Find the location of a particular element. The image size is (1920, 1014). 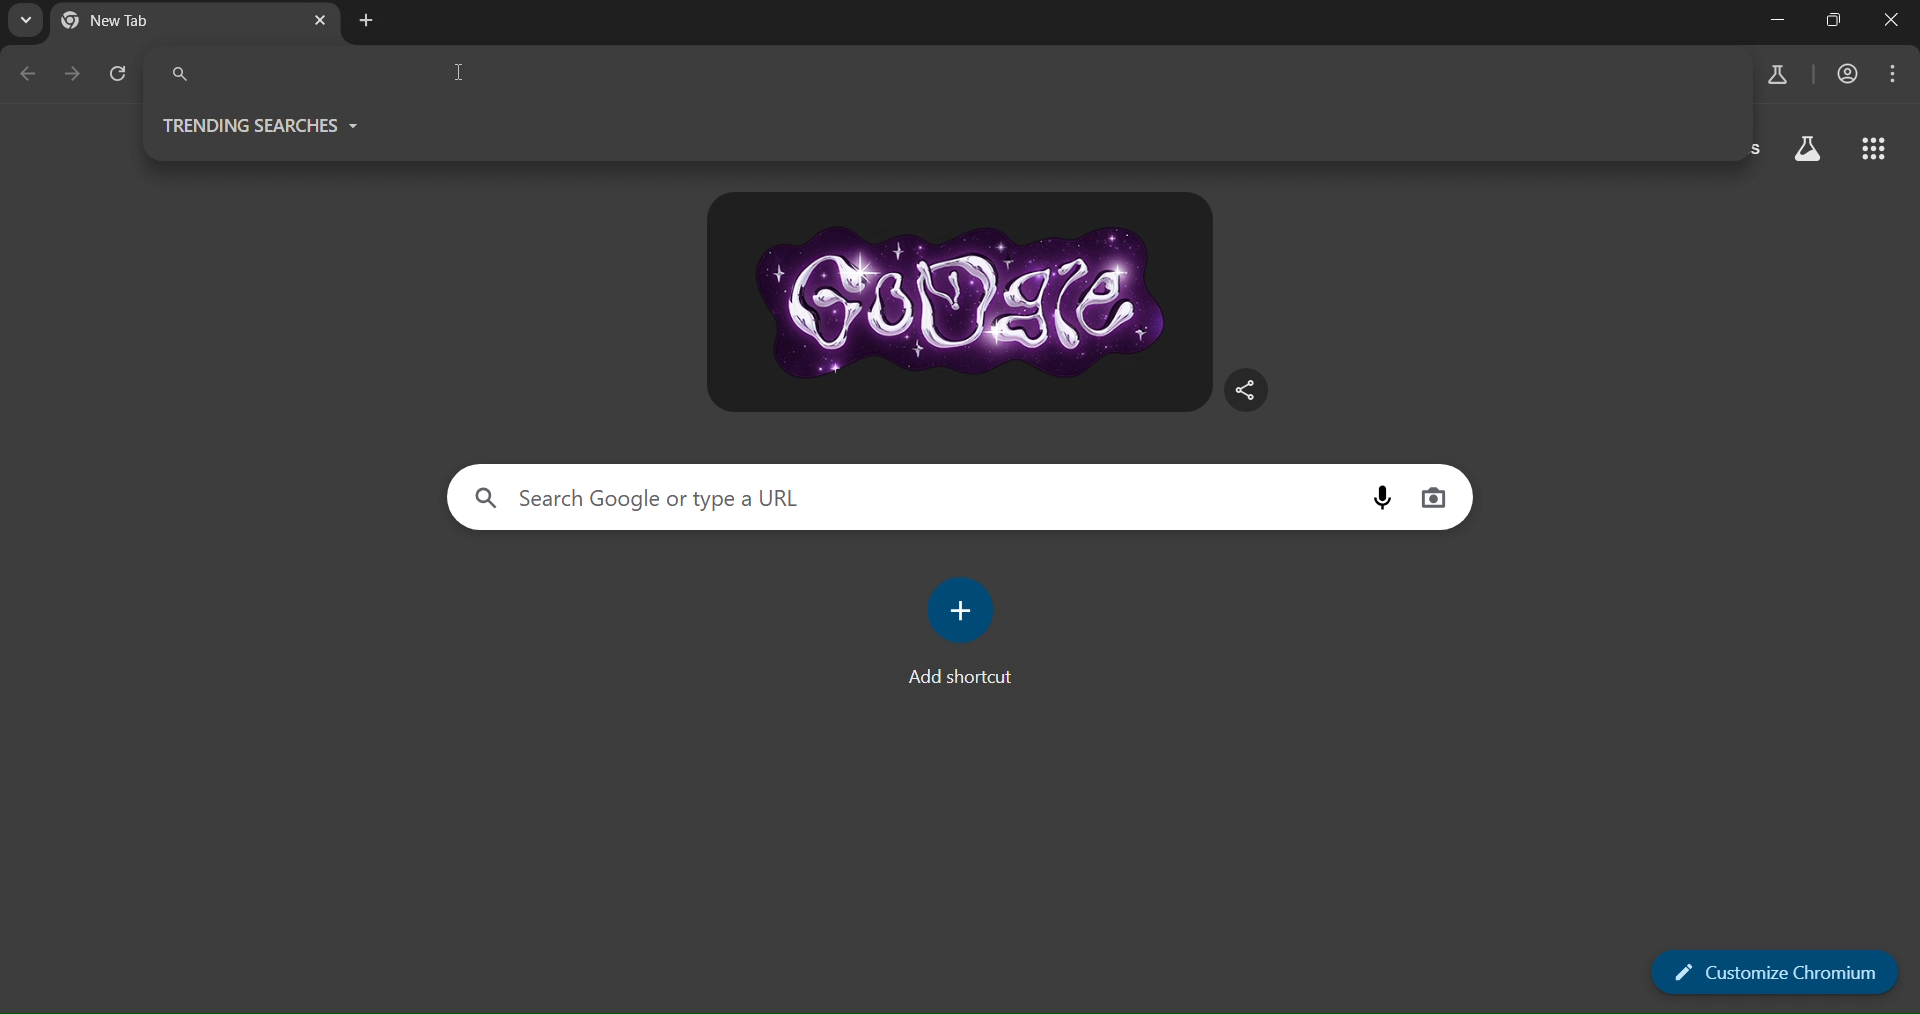

adjust window is located at coordinates (1825, 26).